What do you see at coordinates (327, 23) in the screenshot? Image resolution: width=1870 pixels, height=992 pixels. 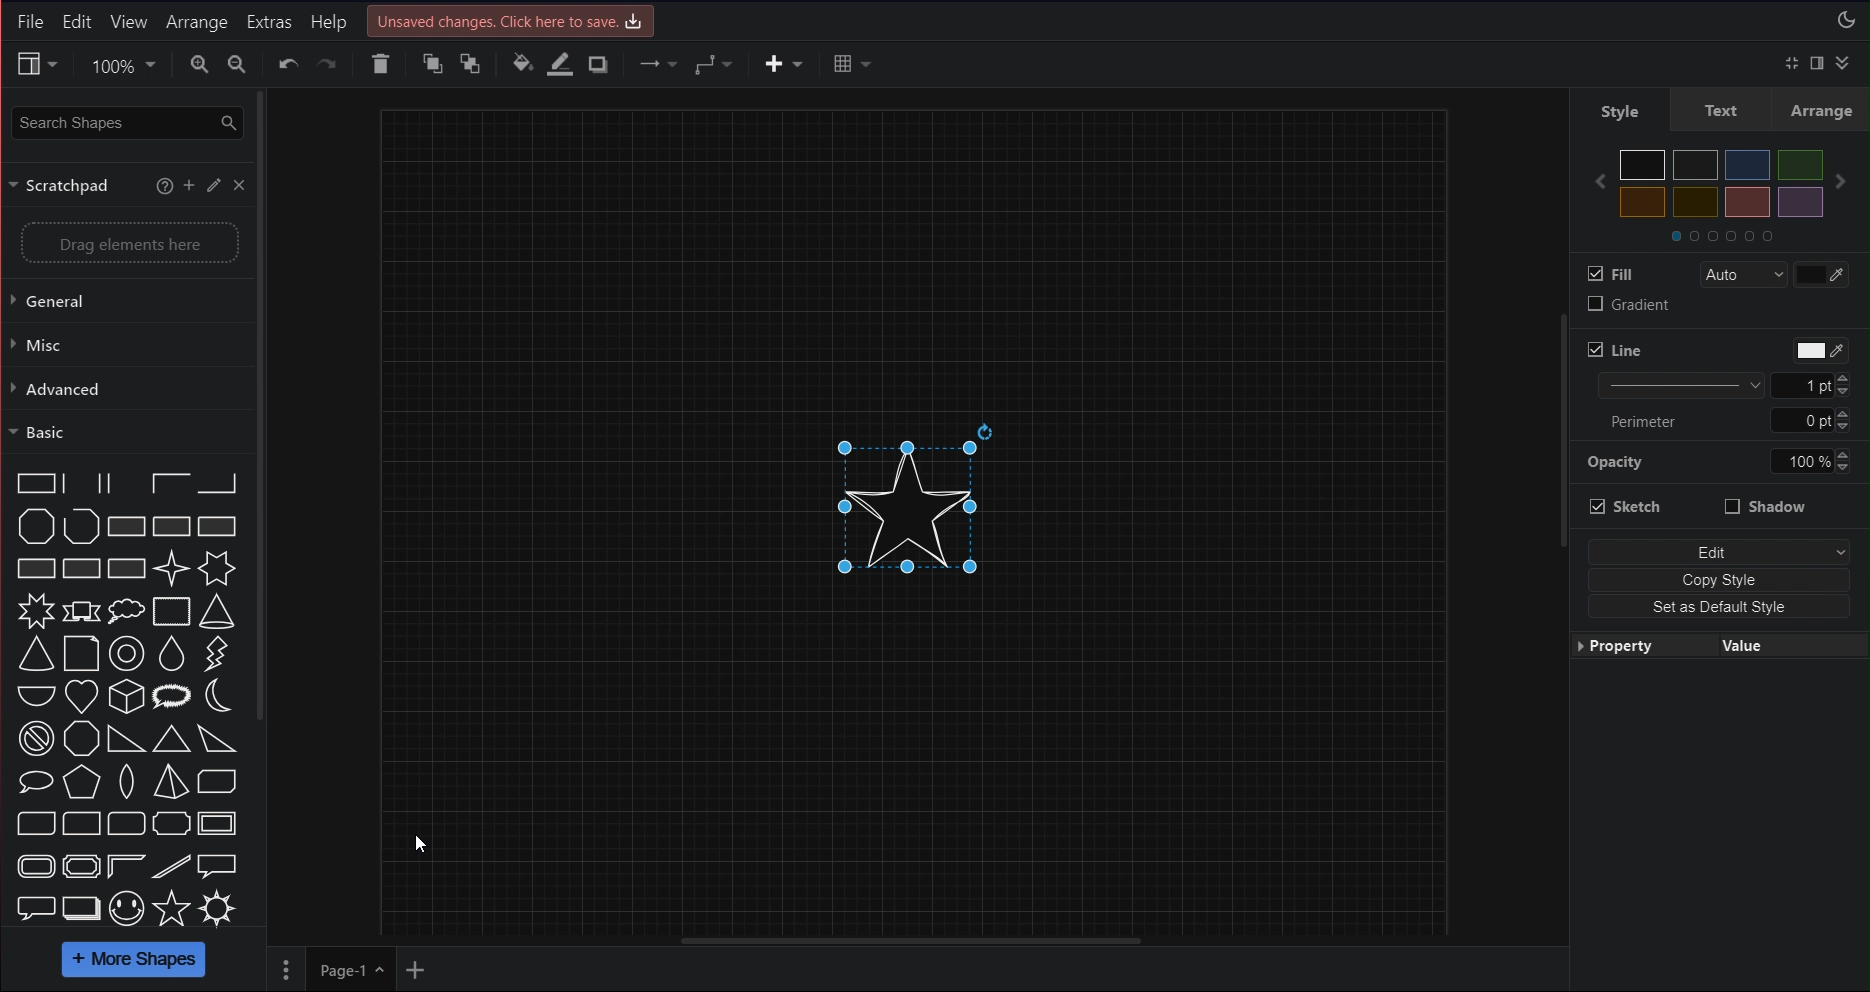 I see `Help` at bounding box center [327, 23].